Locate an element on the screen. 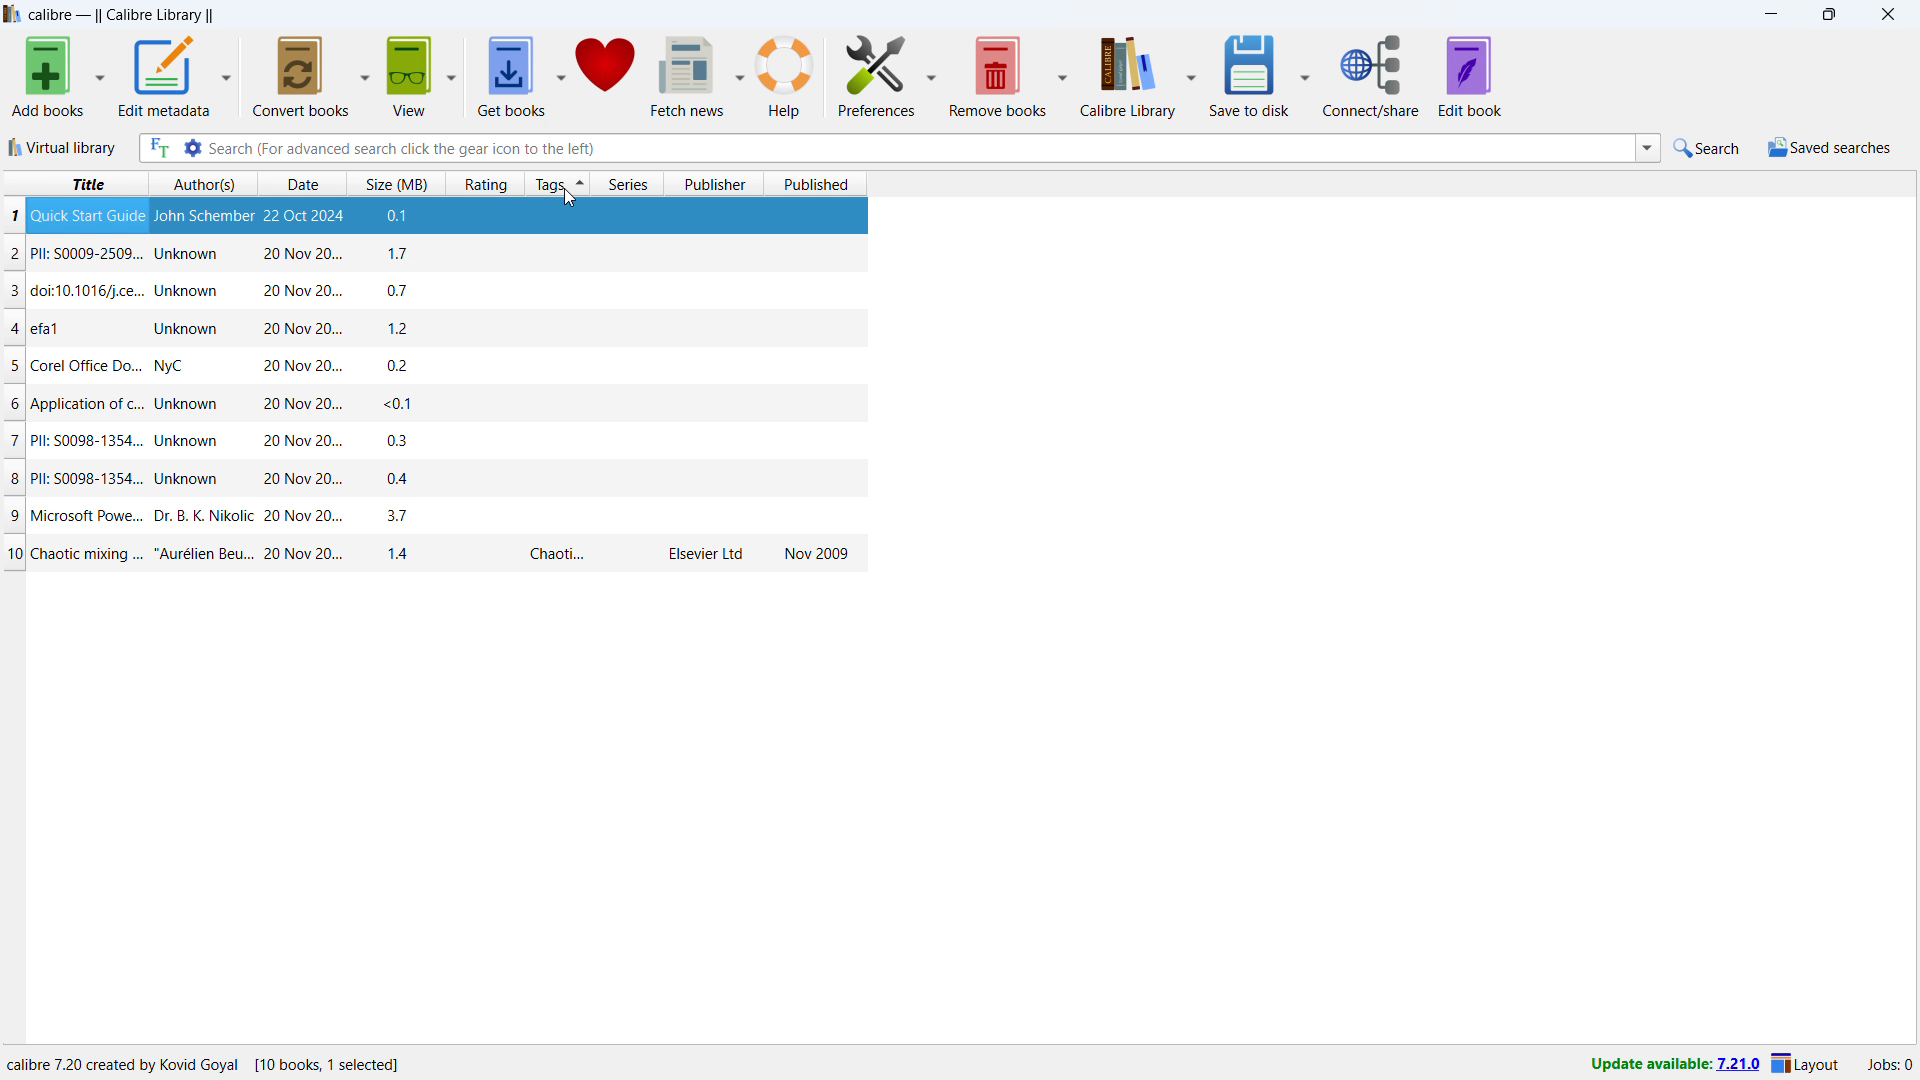  full text search is located at coordinates (158, 148).